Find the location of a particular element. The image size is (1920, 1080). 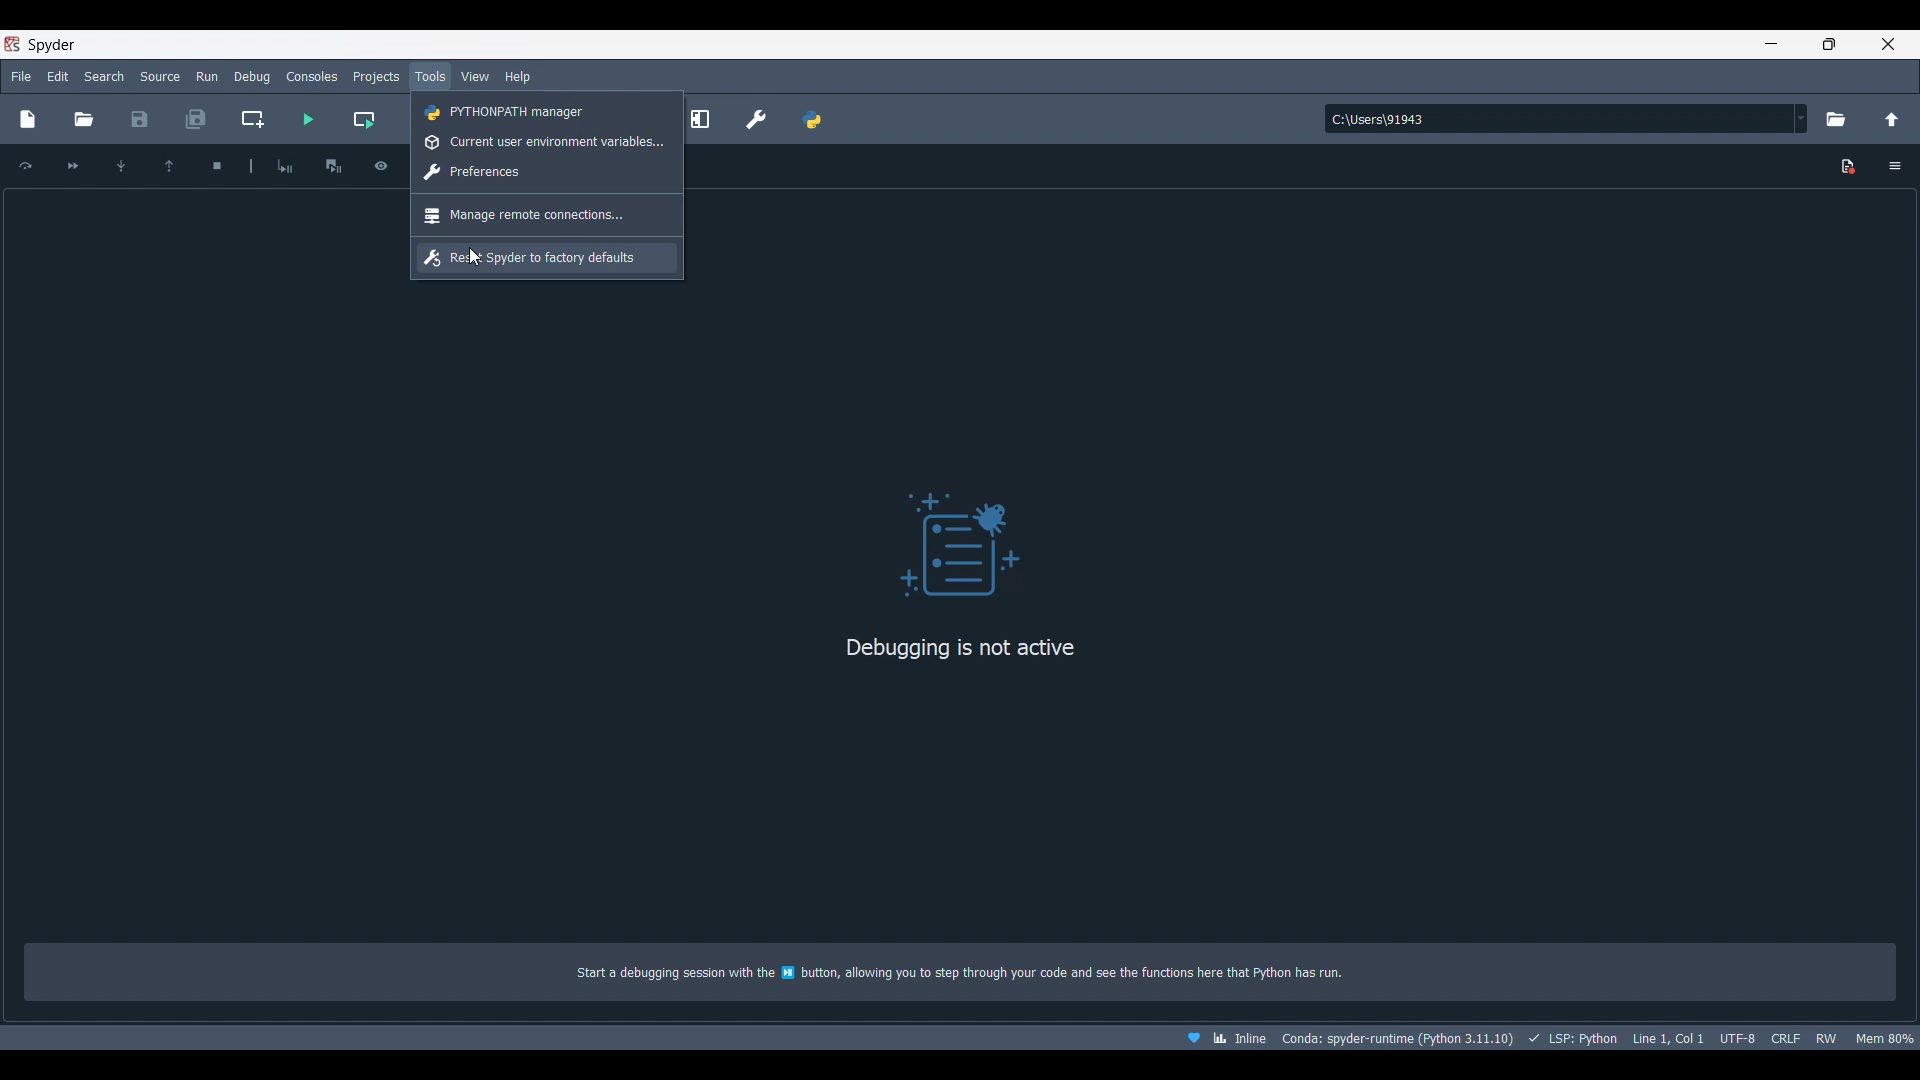

Document is located at coordinates (1849, 167).